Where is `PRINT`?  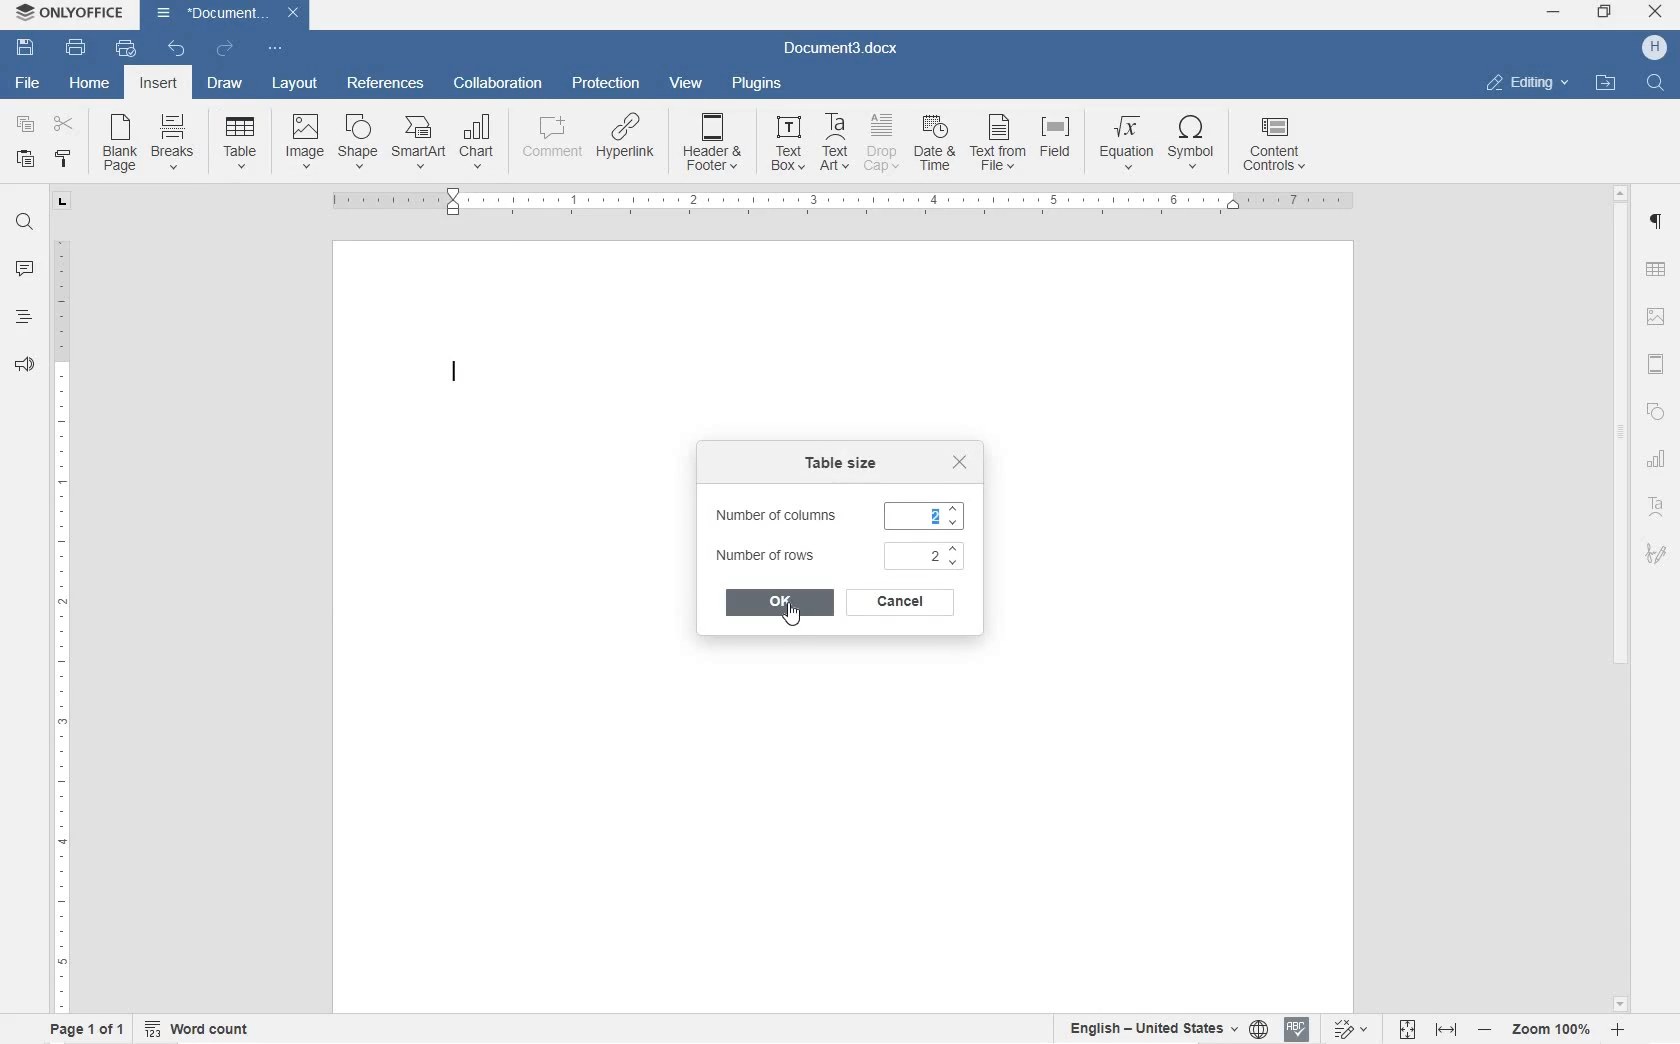 PRINT is located at coordinates (77, 47).